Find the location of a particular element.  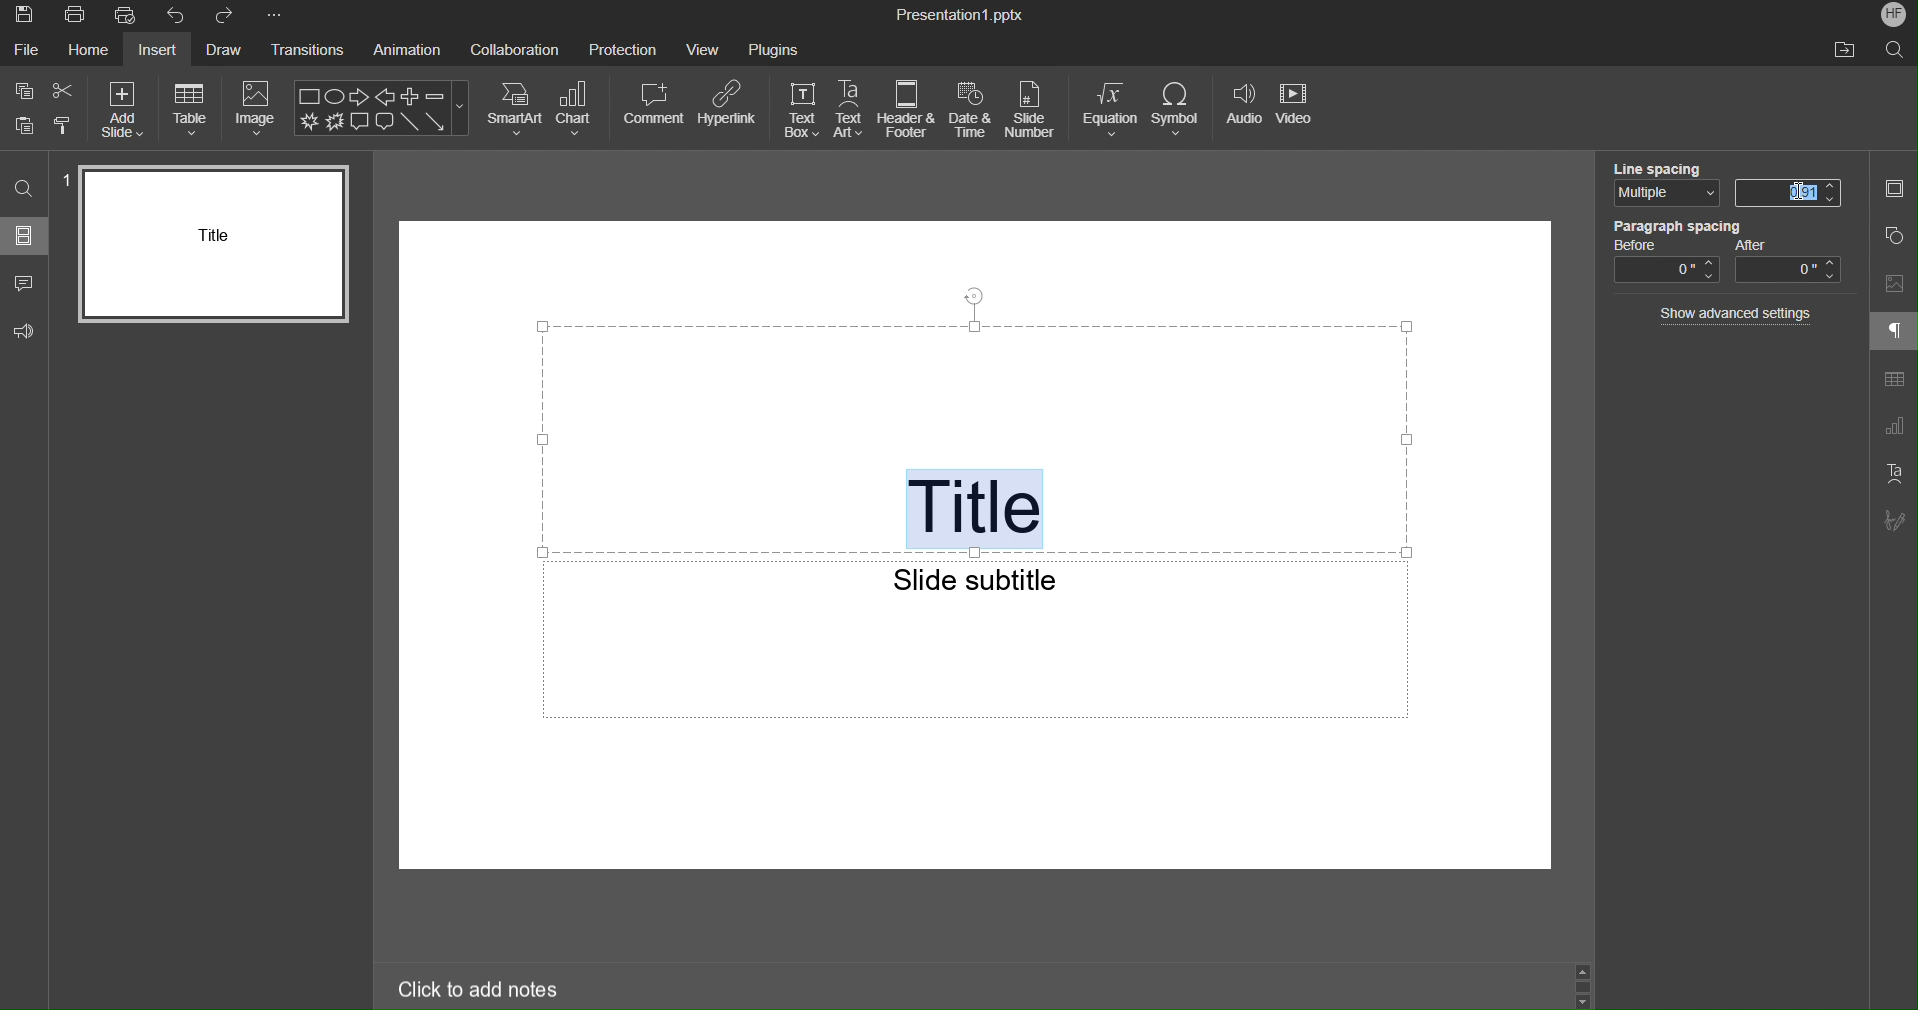

TextArt is located at coordinates (854, 109).